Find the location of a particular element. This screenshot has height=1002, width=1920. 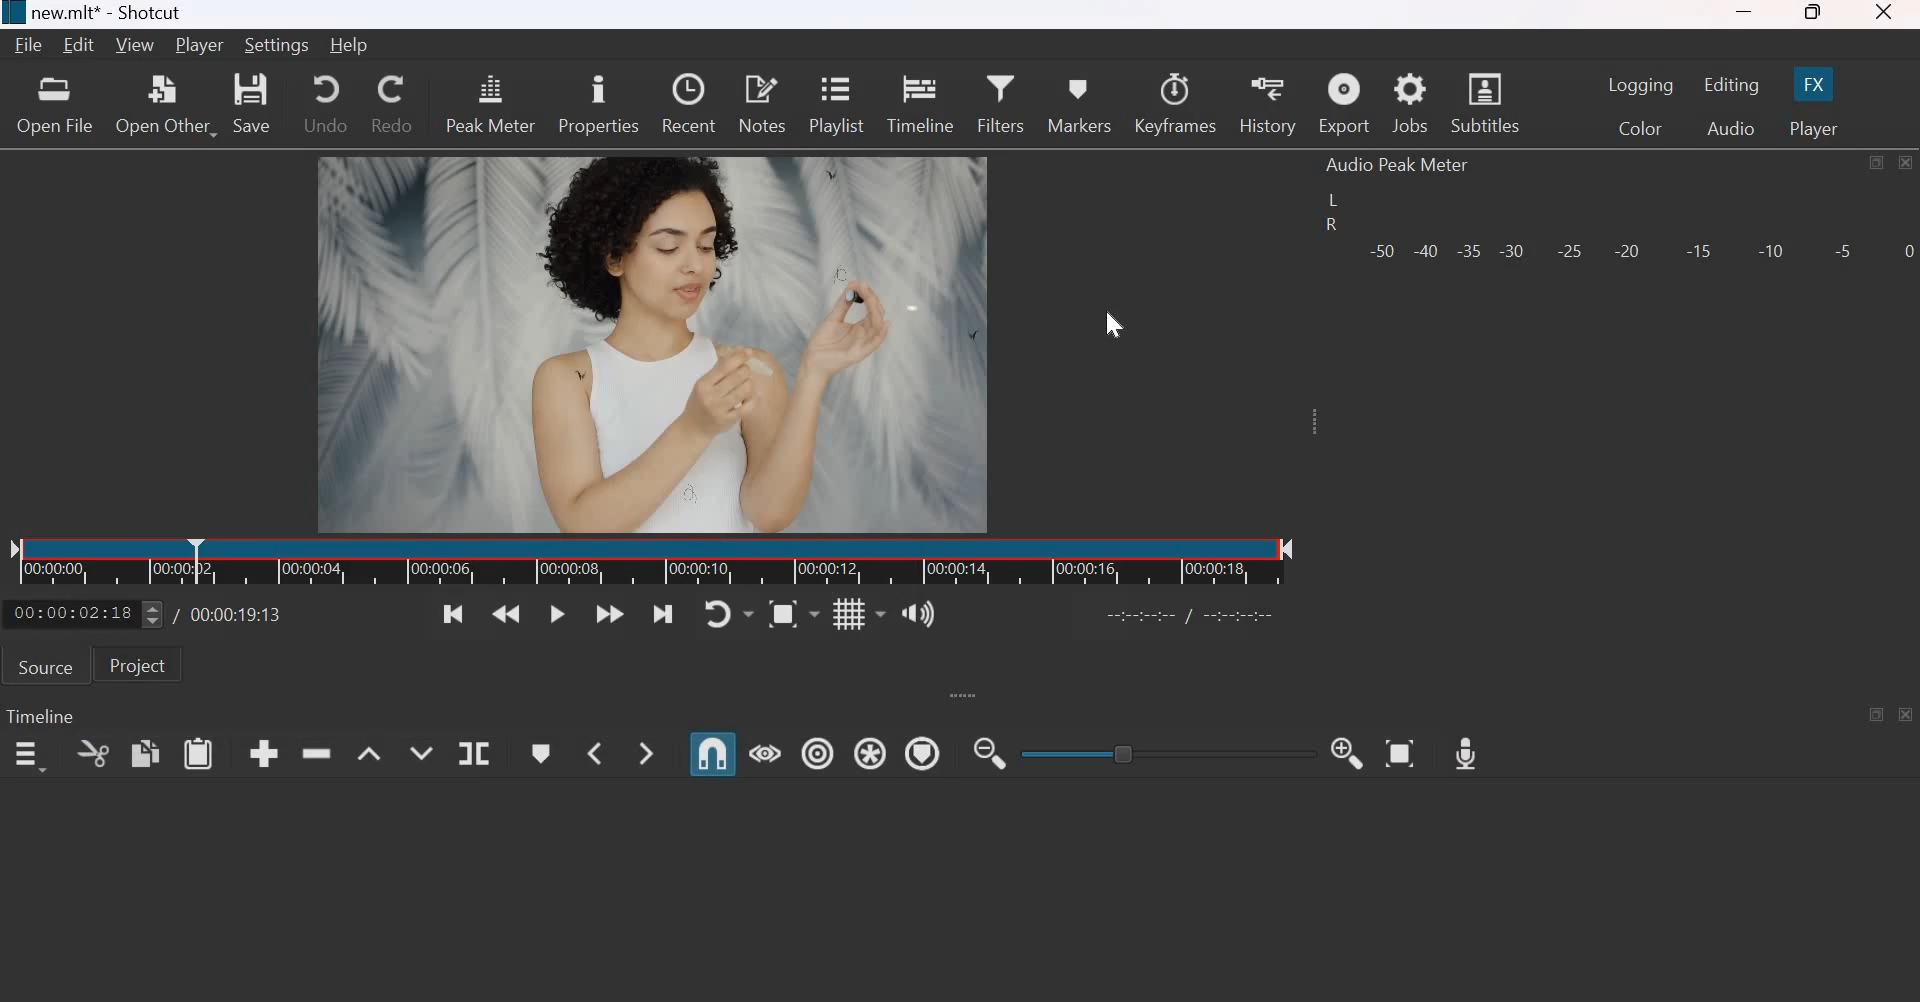

Show the volume control is located at coordinates (917, 615).